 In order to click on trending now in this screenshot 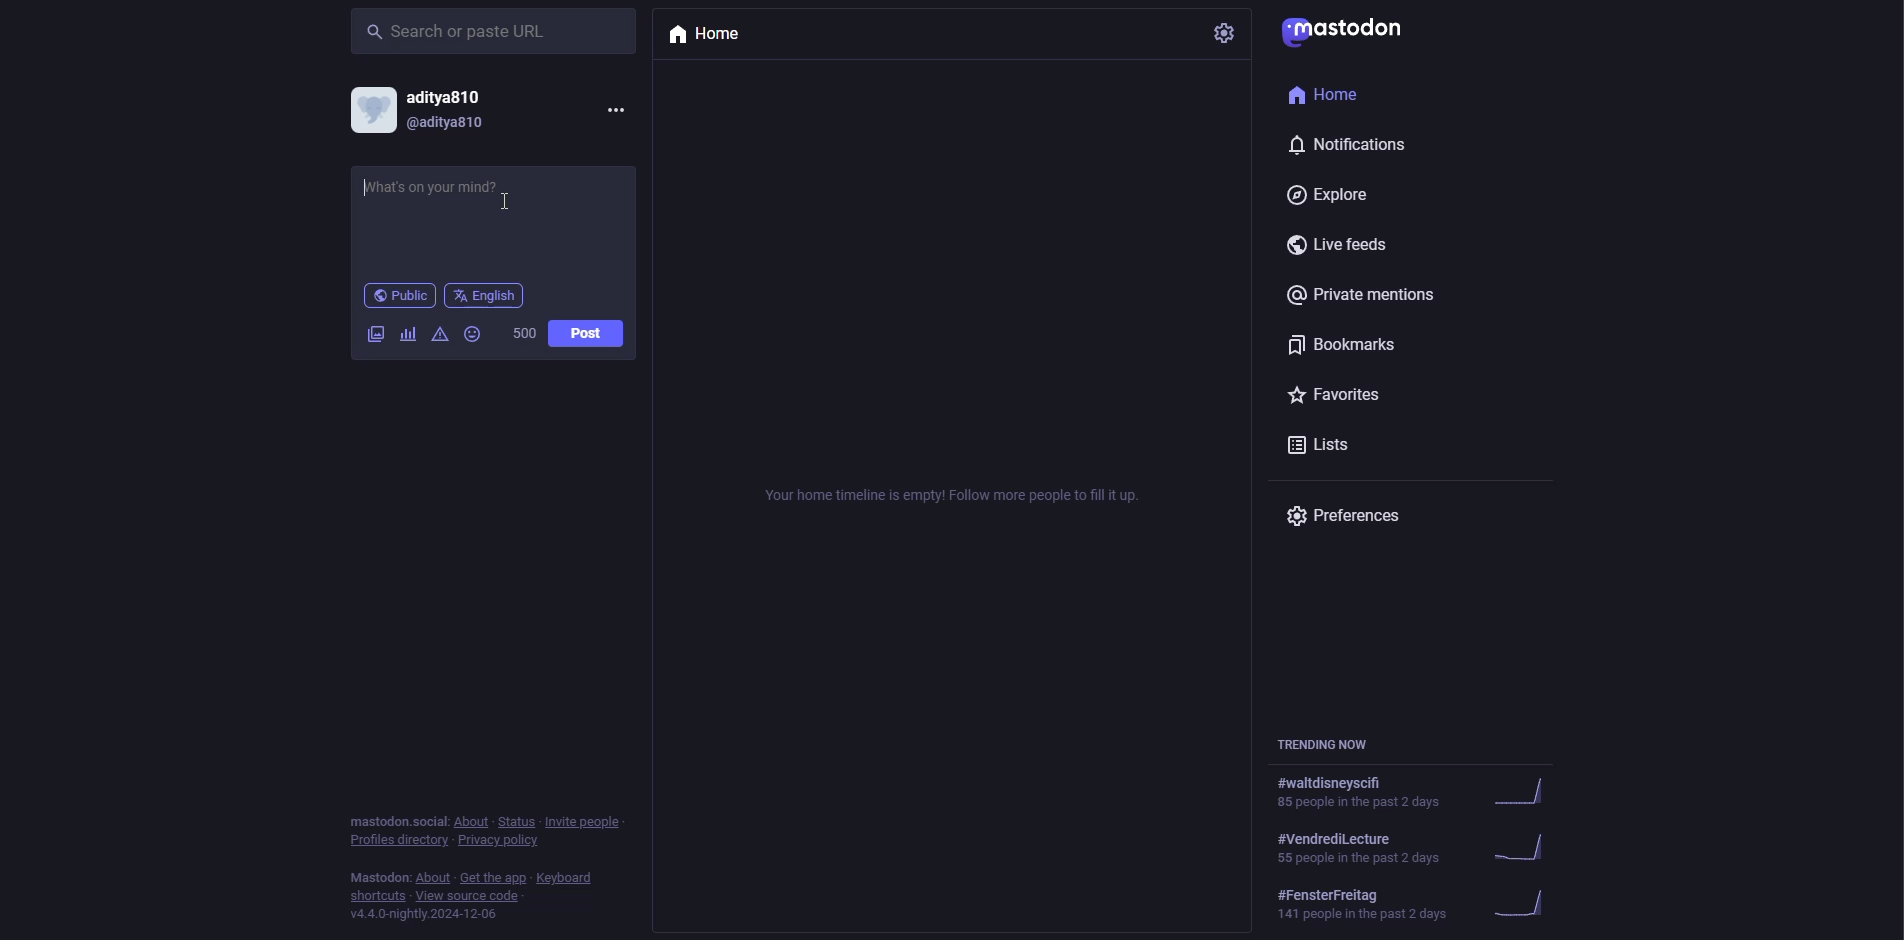, I will do `click(1326, 745)`.